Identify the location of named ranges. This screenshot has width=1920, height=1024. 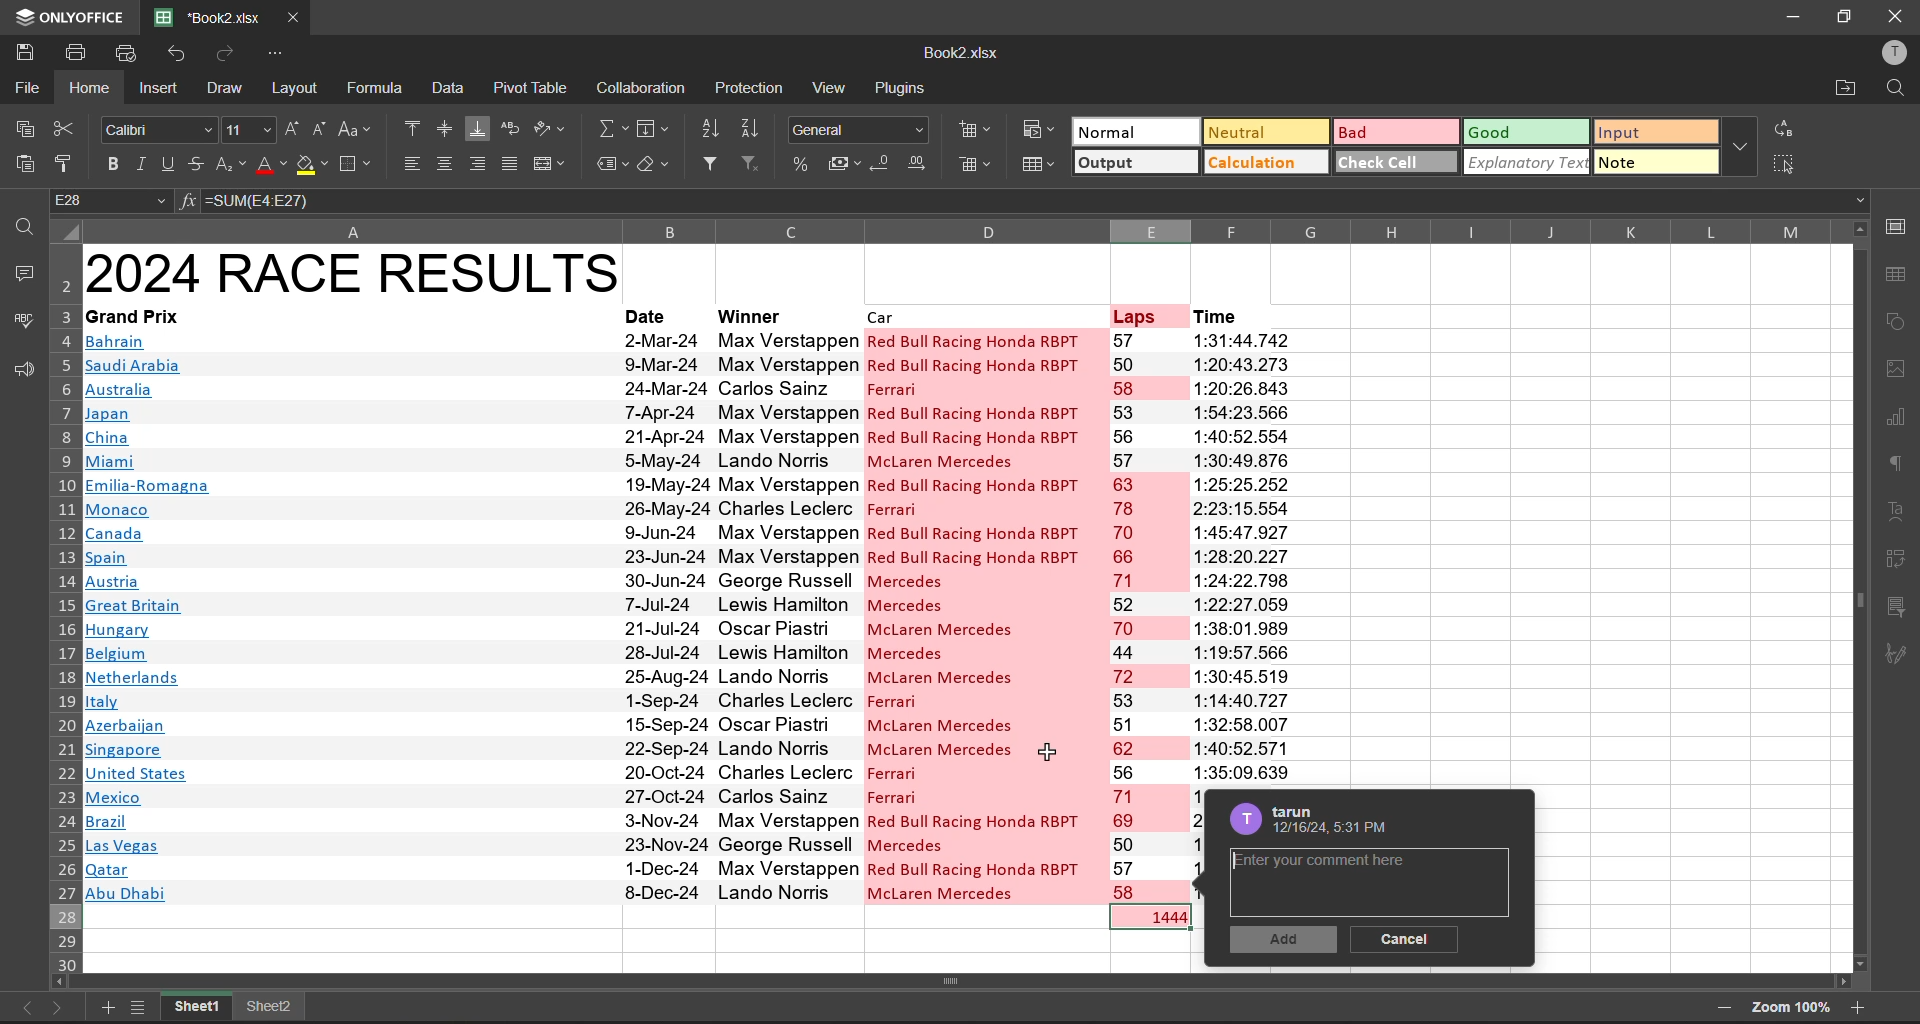
(611, 161).